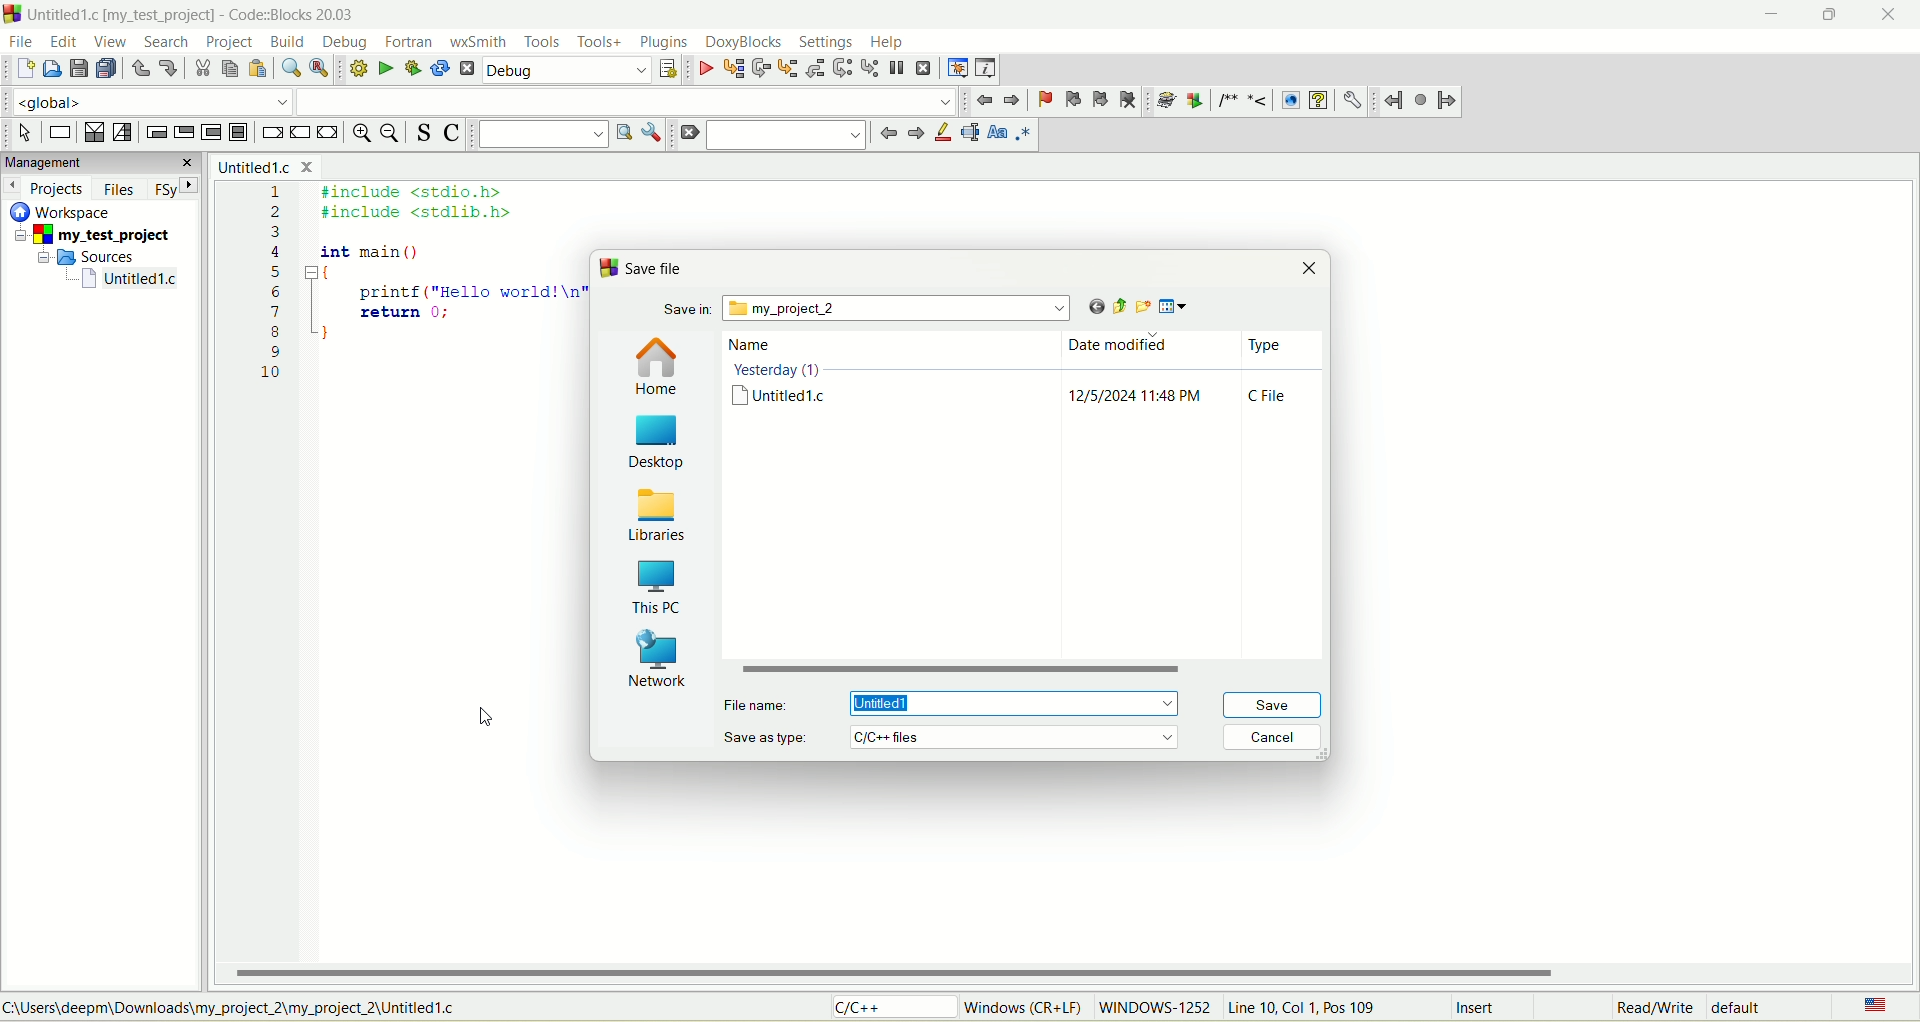  Describe the element at coordinates (1101, 100) in the screenshot. I see `next bookmark` at that location.